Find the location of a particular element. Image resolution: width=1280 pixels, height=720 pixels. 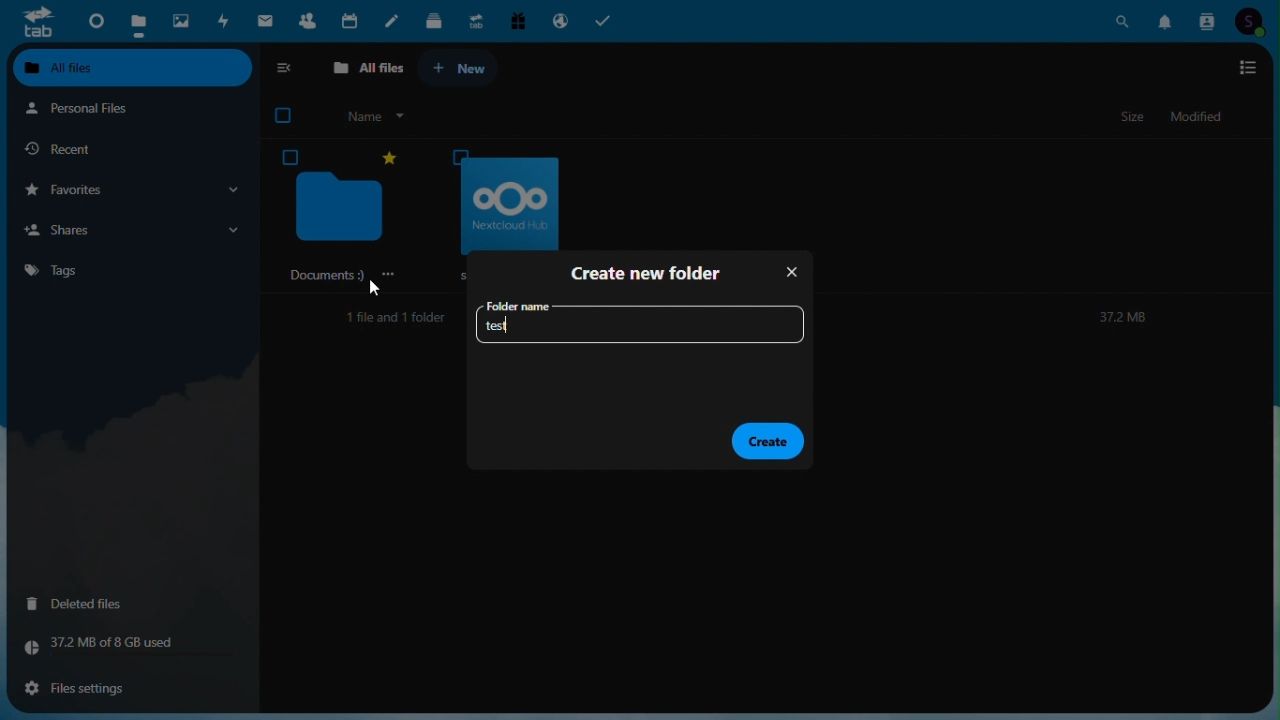

File settings is located at coordinates (128, 693).